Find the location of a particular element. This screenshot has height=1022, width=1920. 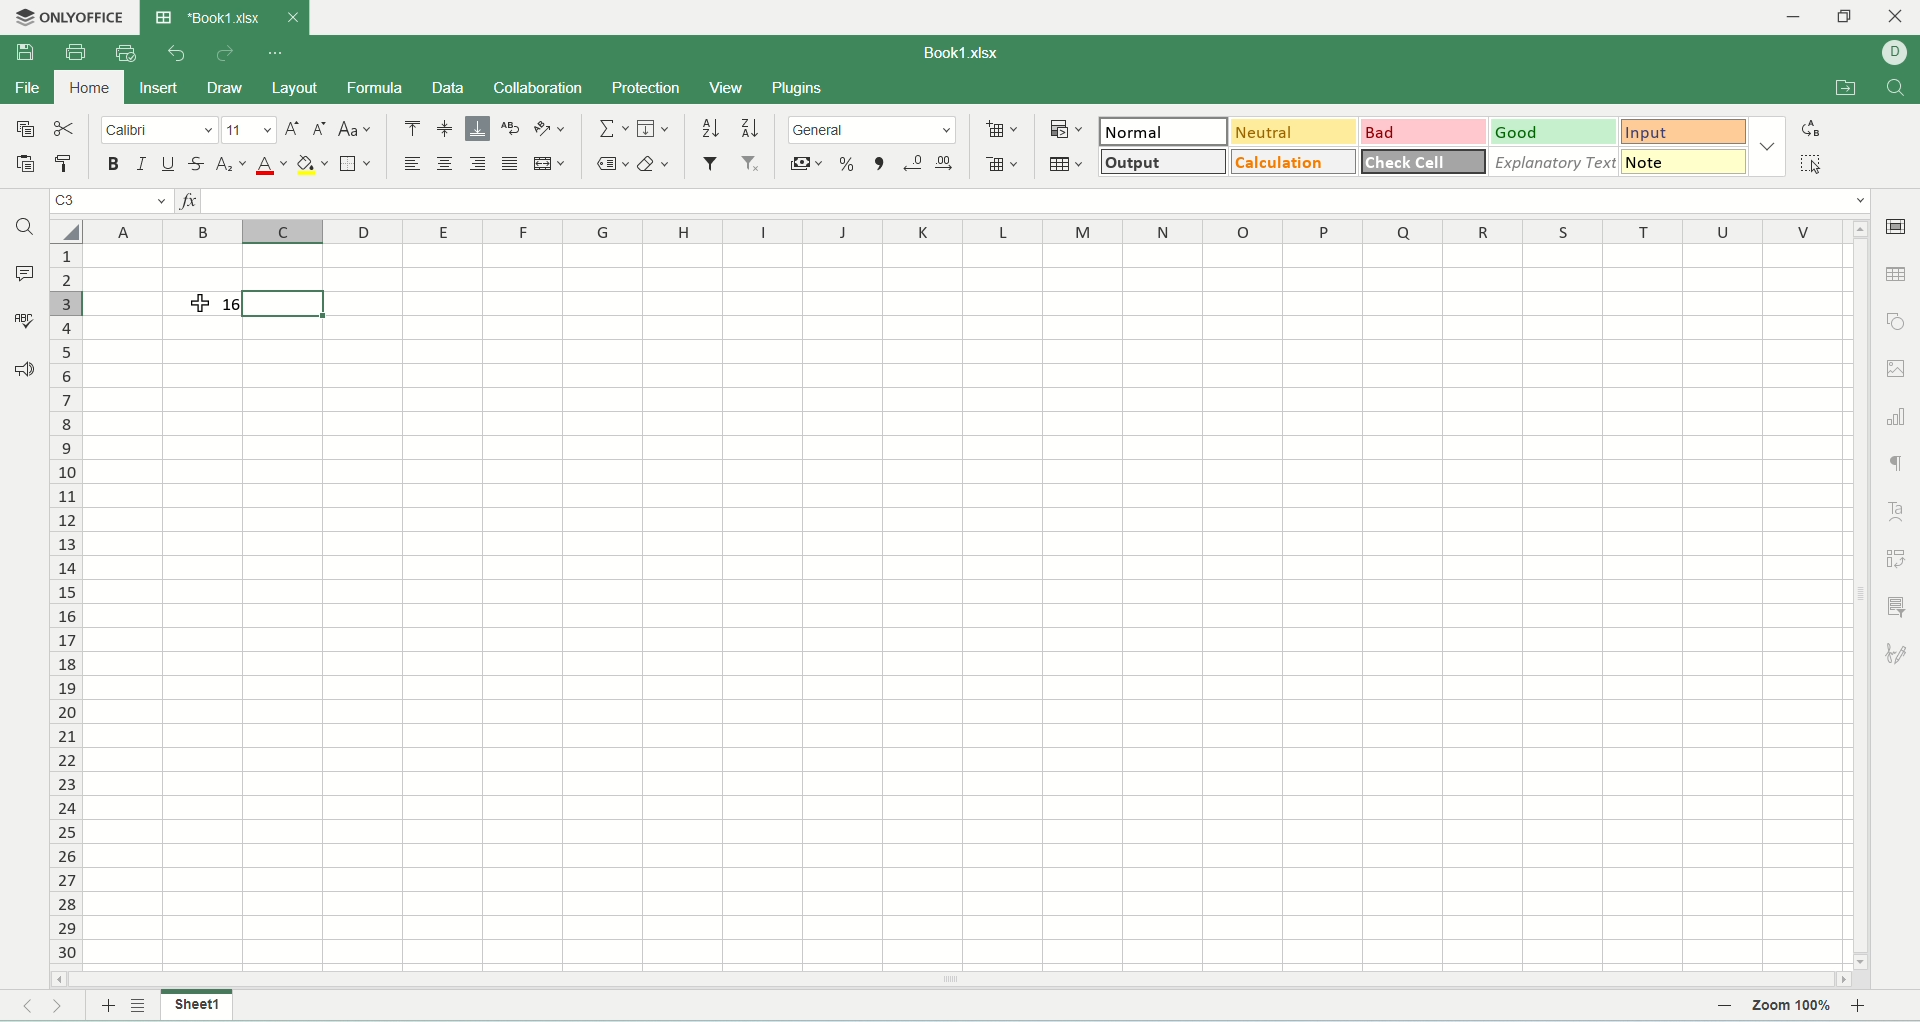

font size is located at coordinates (250, 130).